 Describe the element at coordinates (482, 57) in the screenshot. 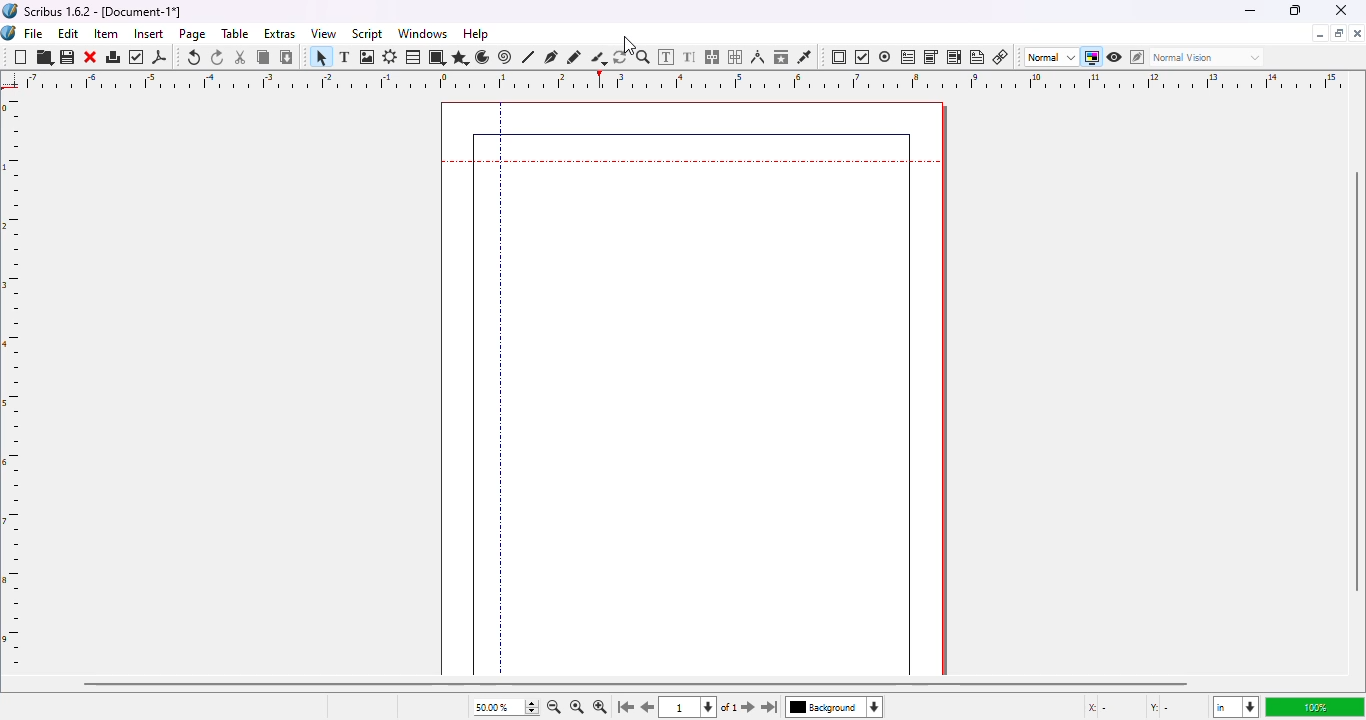

I see `arc` at that location.